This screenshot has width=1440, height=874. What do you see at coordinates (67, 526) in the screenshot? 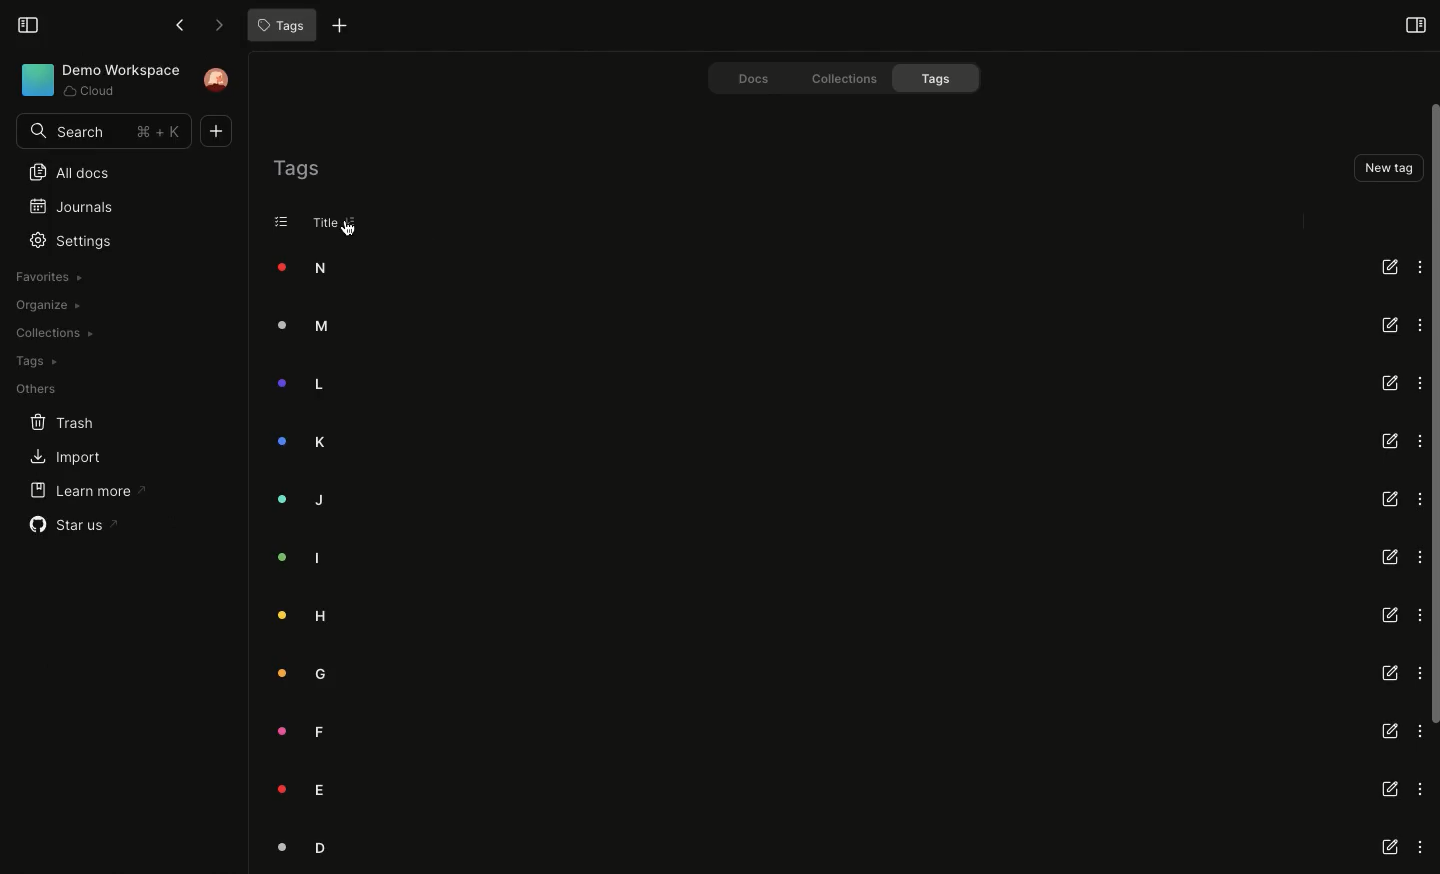
I see `Star us` at bounding box center [67, 526].